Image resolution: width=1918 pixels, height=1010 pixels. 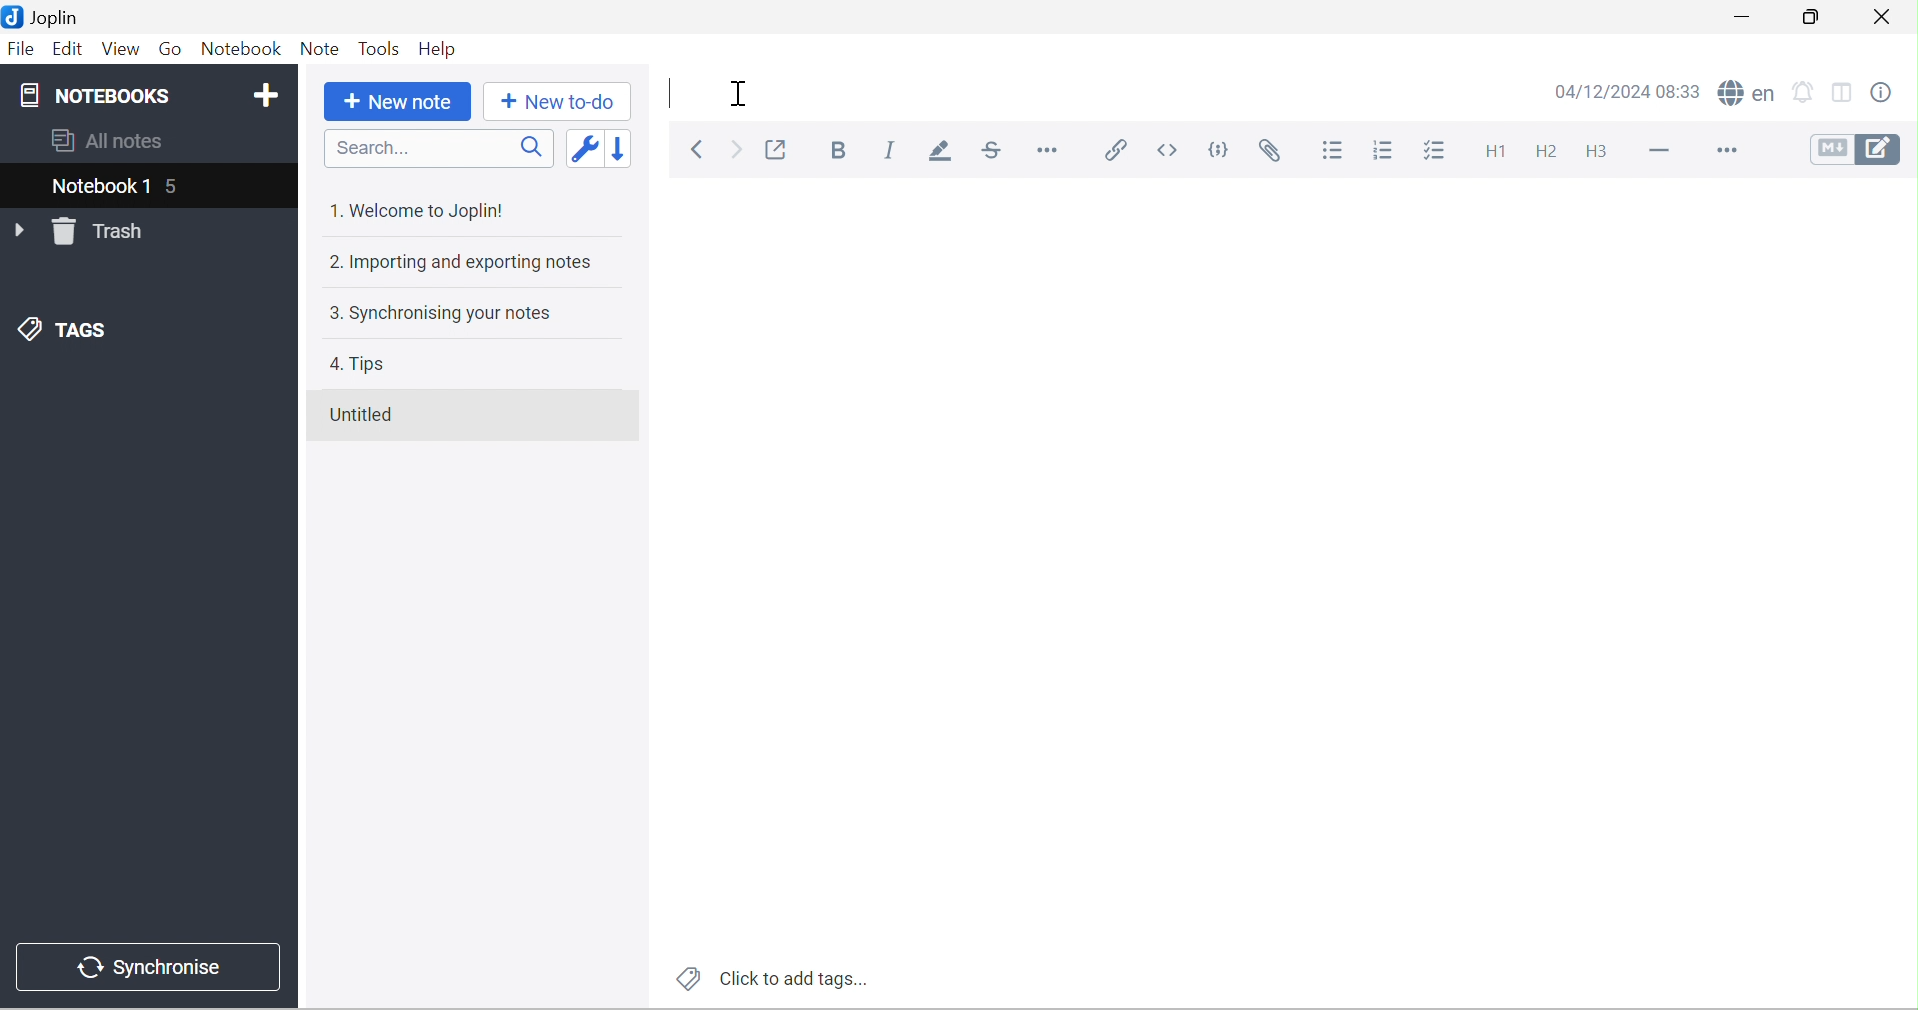 What do you see at coordinates (1661, 151) in the screenshot?
I see `Horizontal lines` at bounding box center [1661, 151].